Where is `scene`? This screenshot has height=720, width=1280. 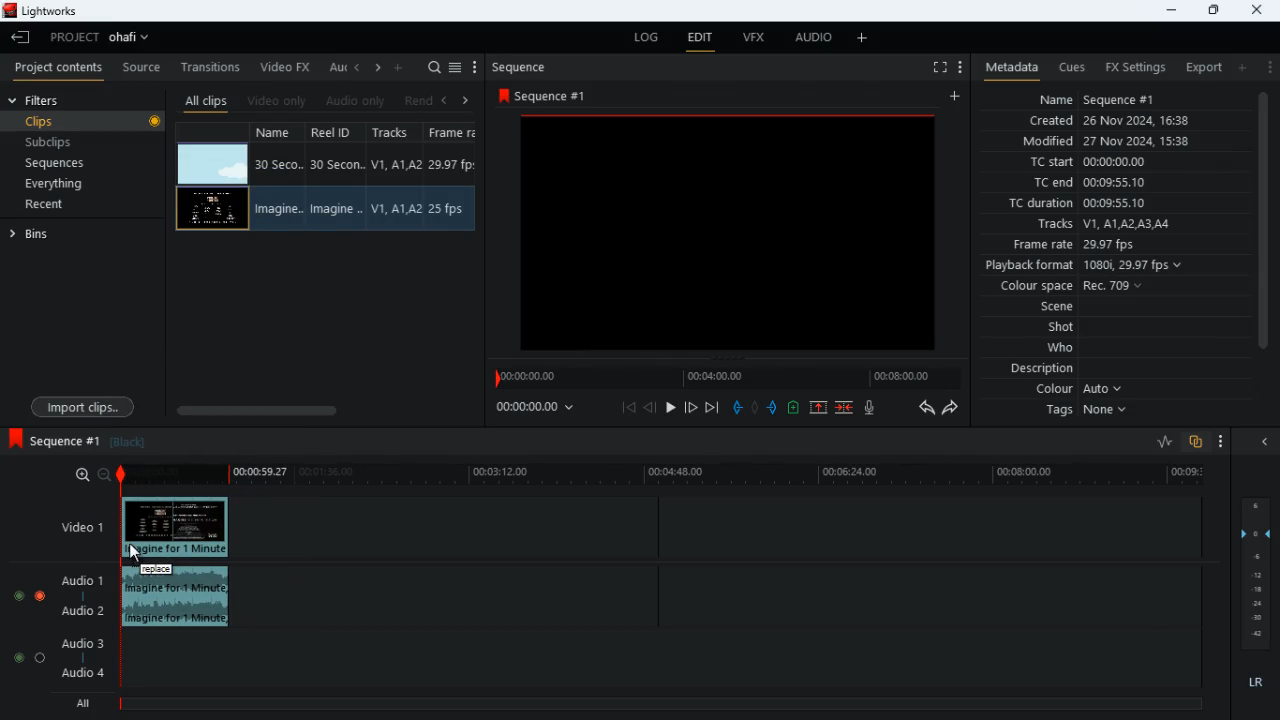 scene is located at coordinates (1046, 308).